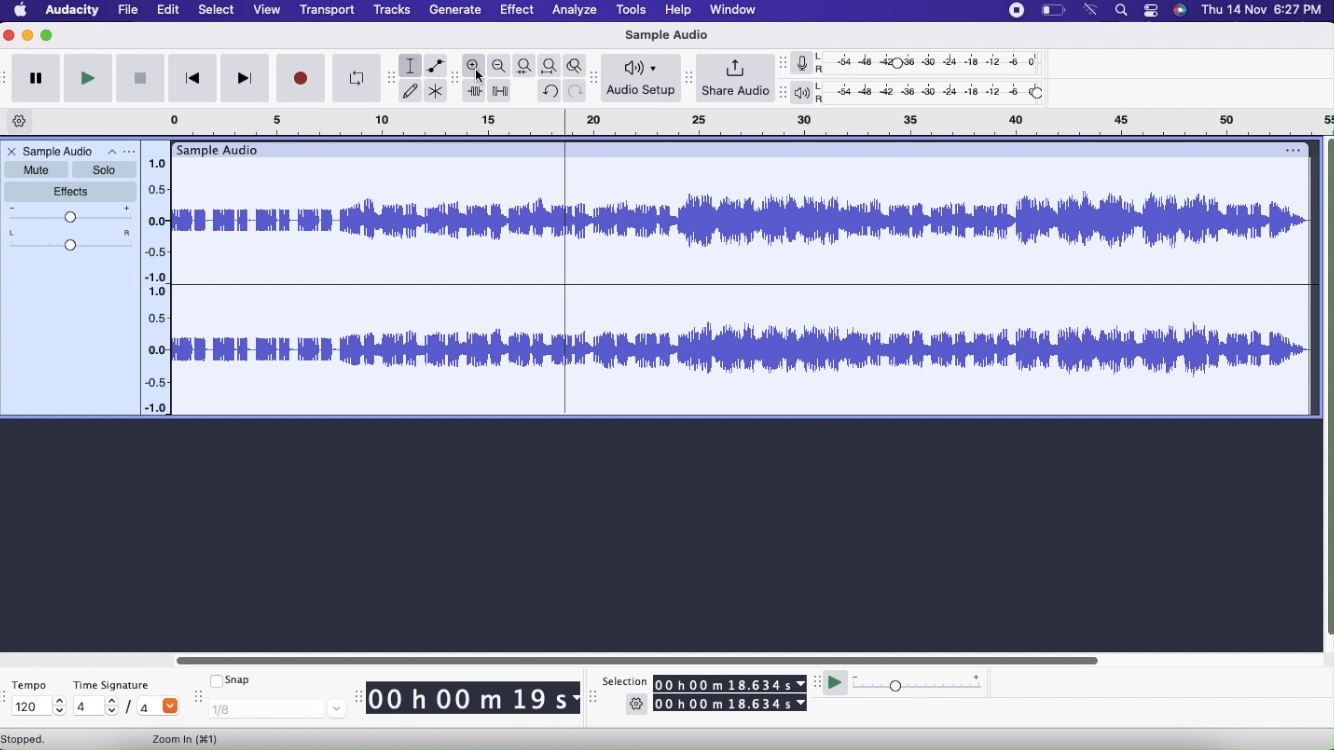  I want to click on 1/8, so click(277, 710).